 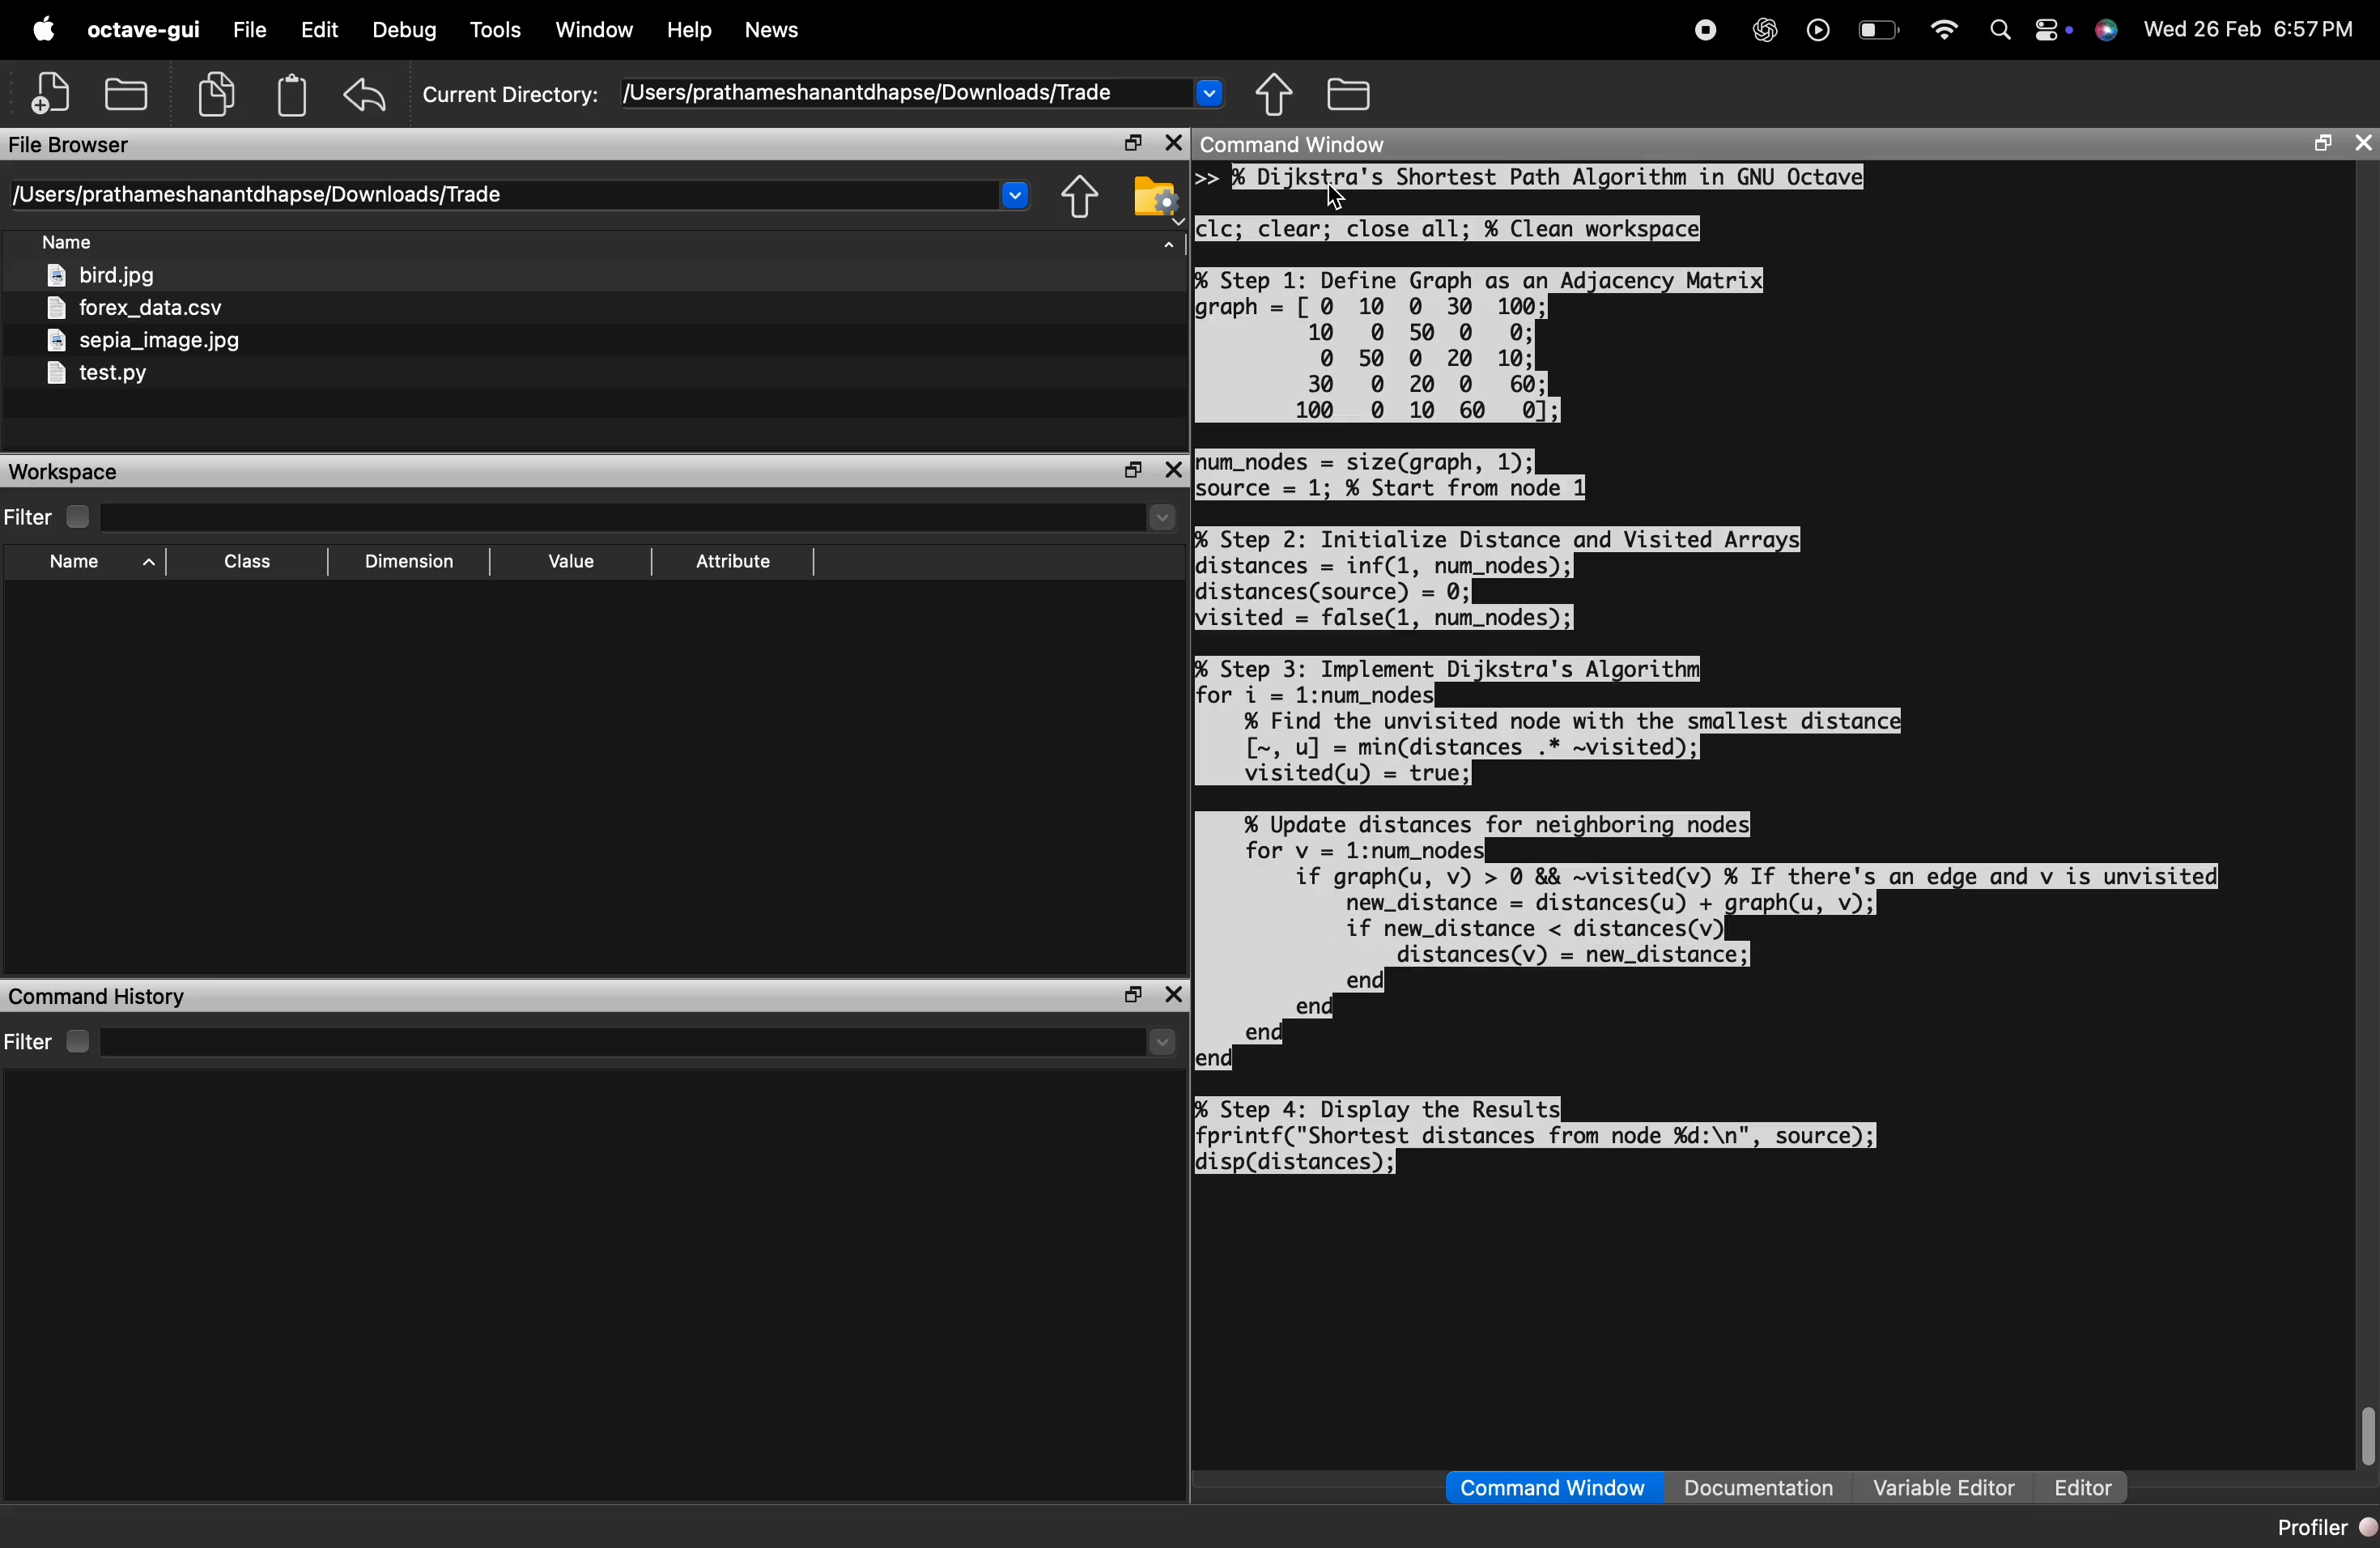 What do you see at coordinates (321, 30) in the screenshot?
I see `edit` at bounding box center [321, 30].